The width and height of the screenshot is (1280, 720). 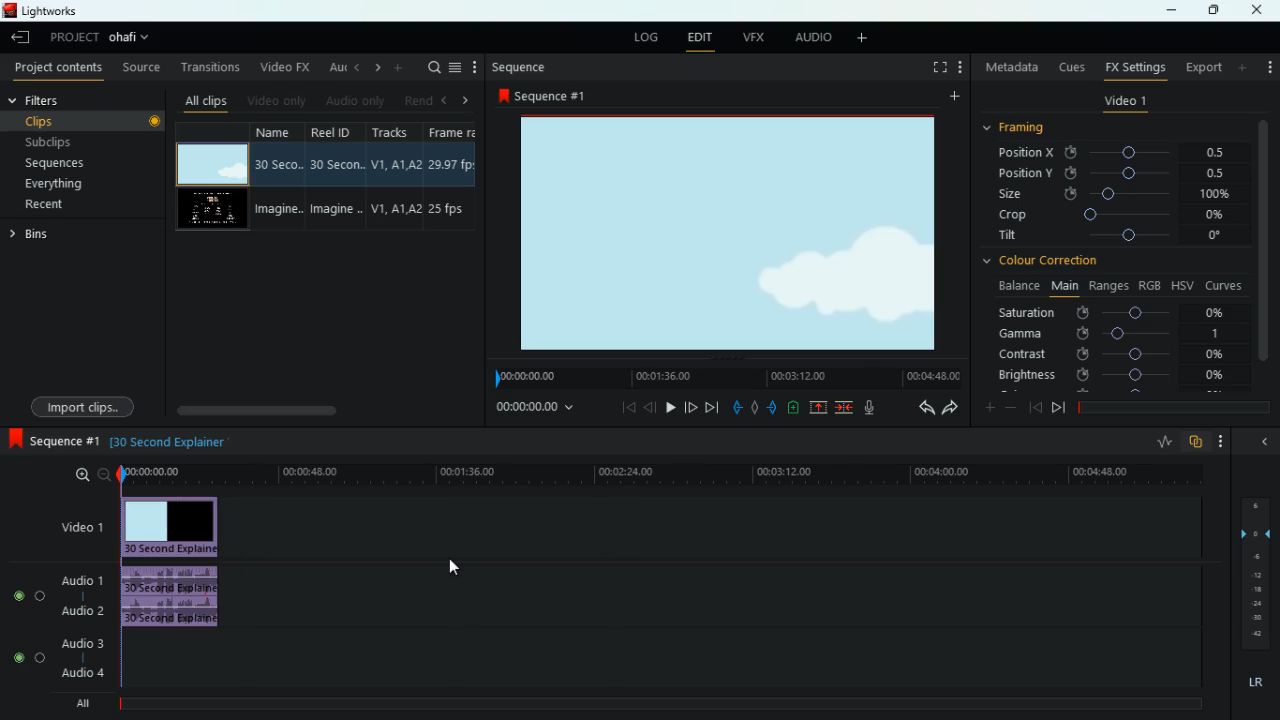 I want to click on sequences, so click(x=58, y=165).